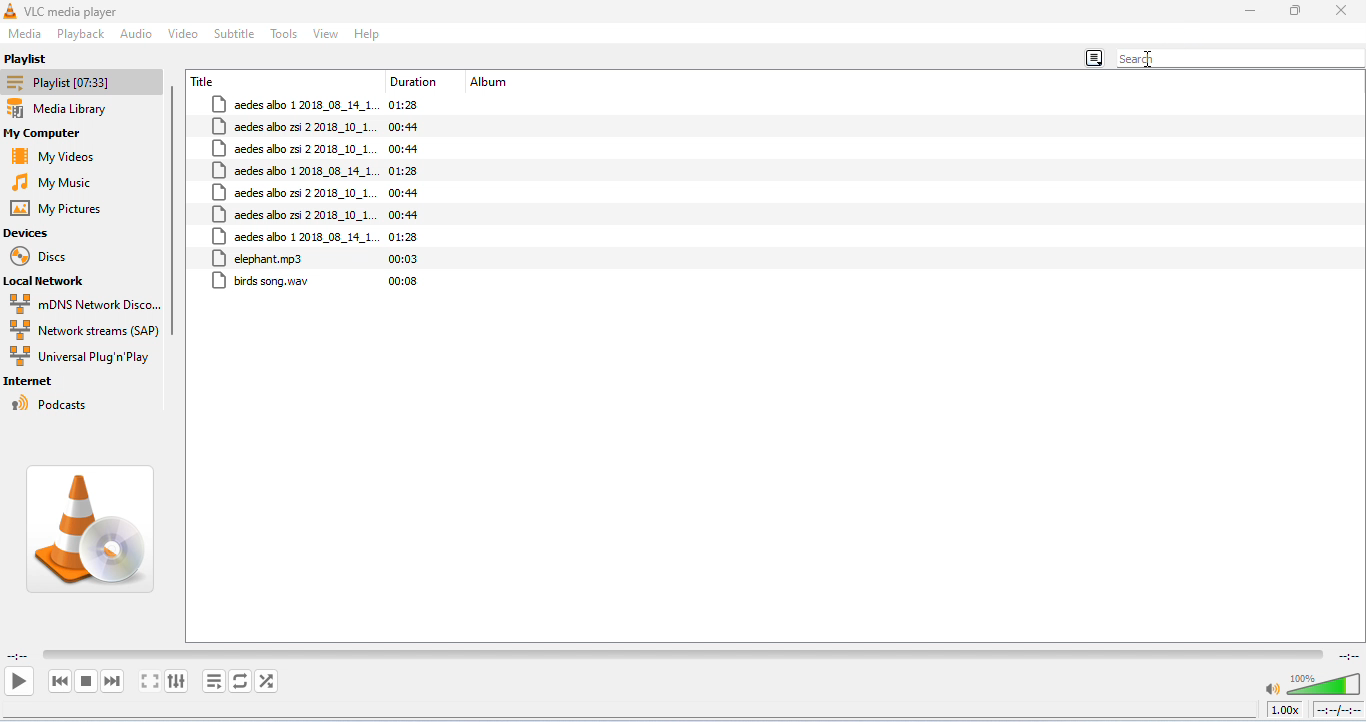 This screenshot has width=1366, height=722. What do you see at coordinates (263, 282) in the screenshot?
I see `bird song.wav` at bounding box center [263, 282].